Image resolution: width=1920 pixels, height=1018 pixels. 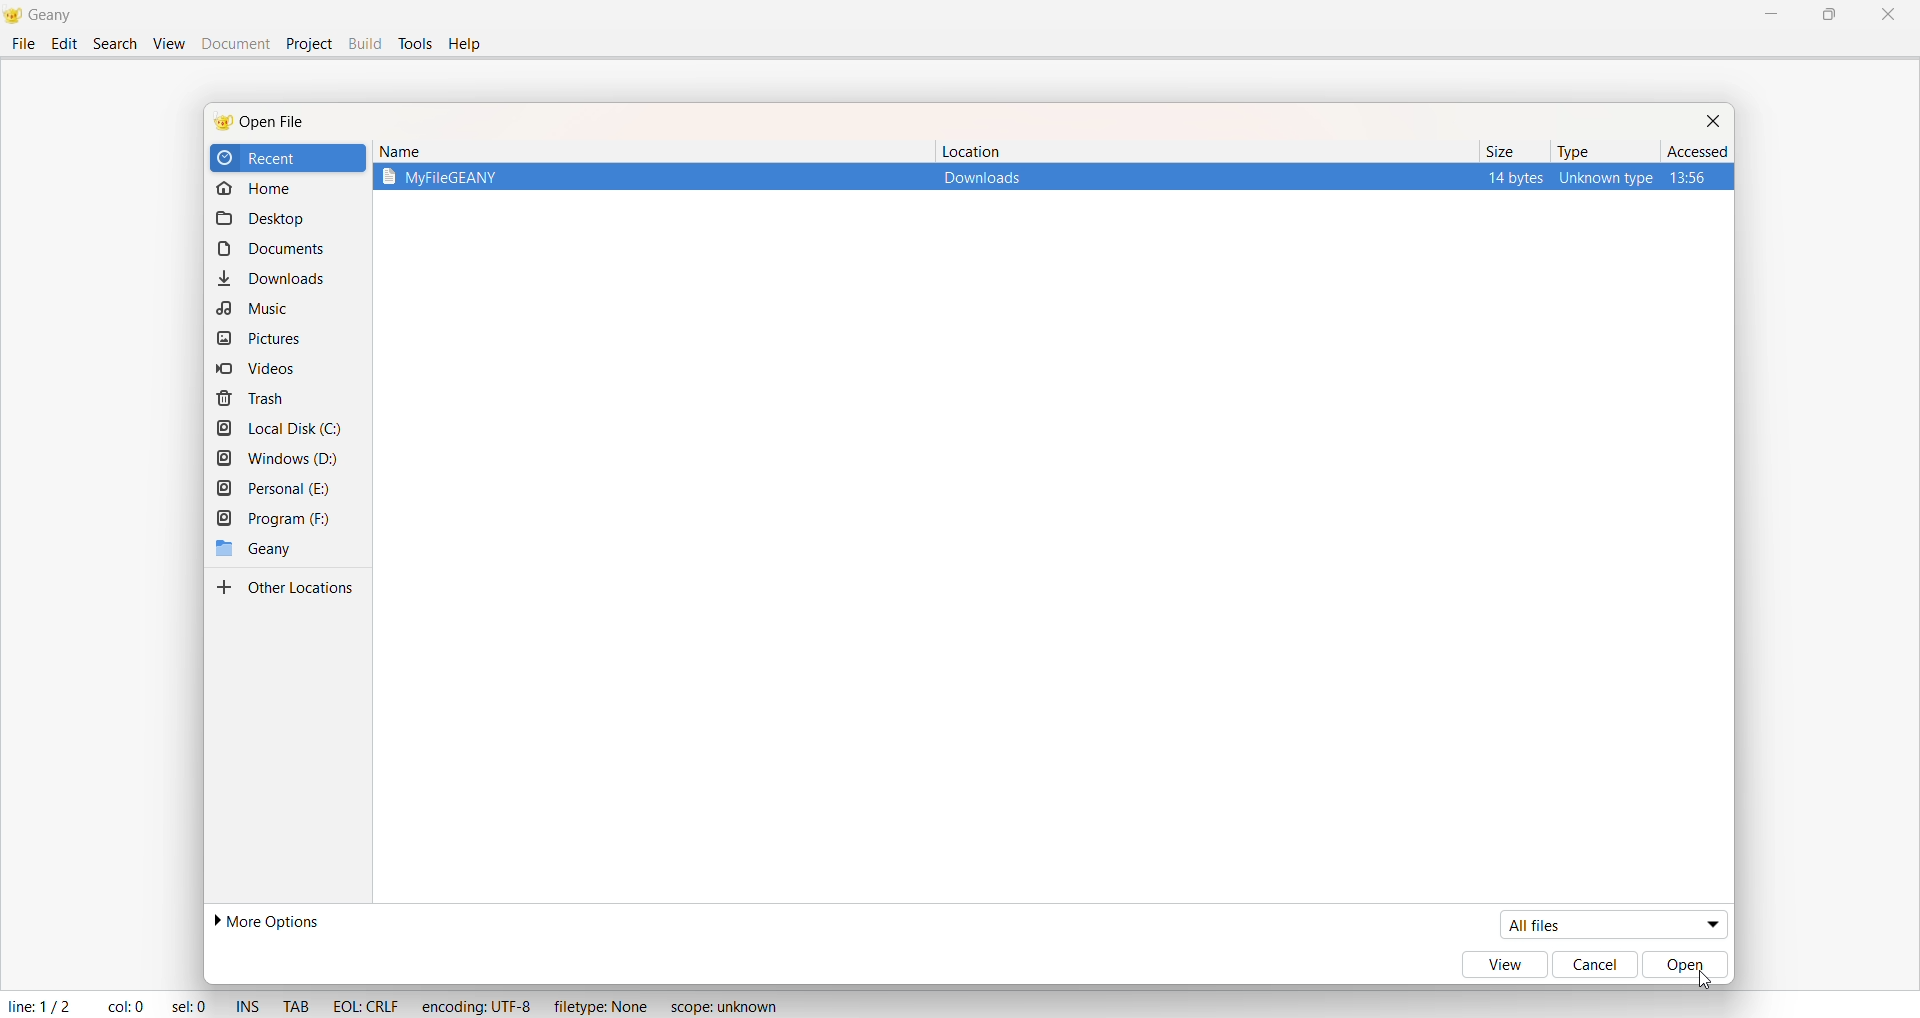 What do you see at coordinates (272, 158) in the screenshot?
I see `recent` at bounding box center [272, 158].